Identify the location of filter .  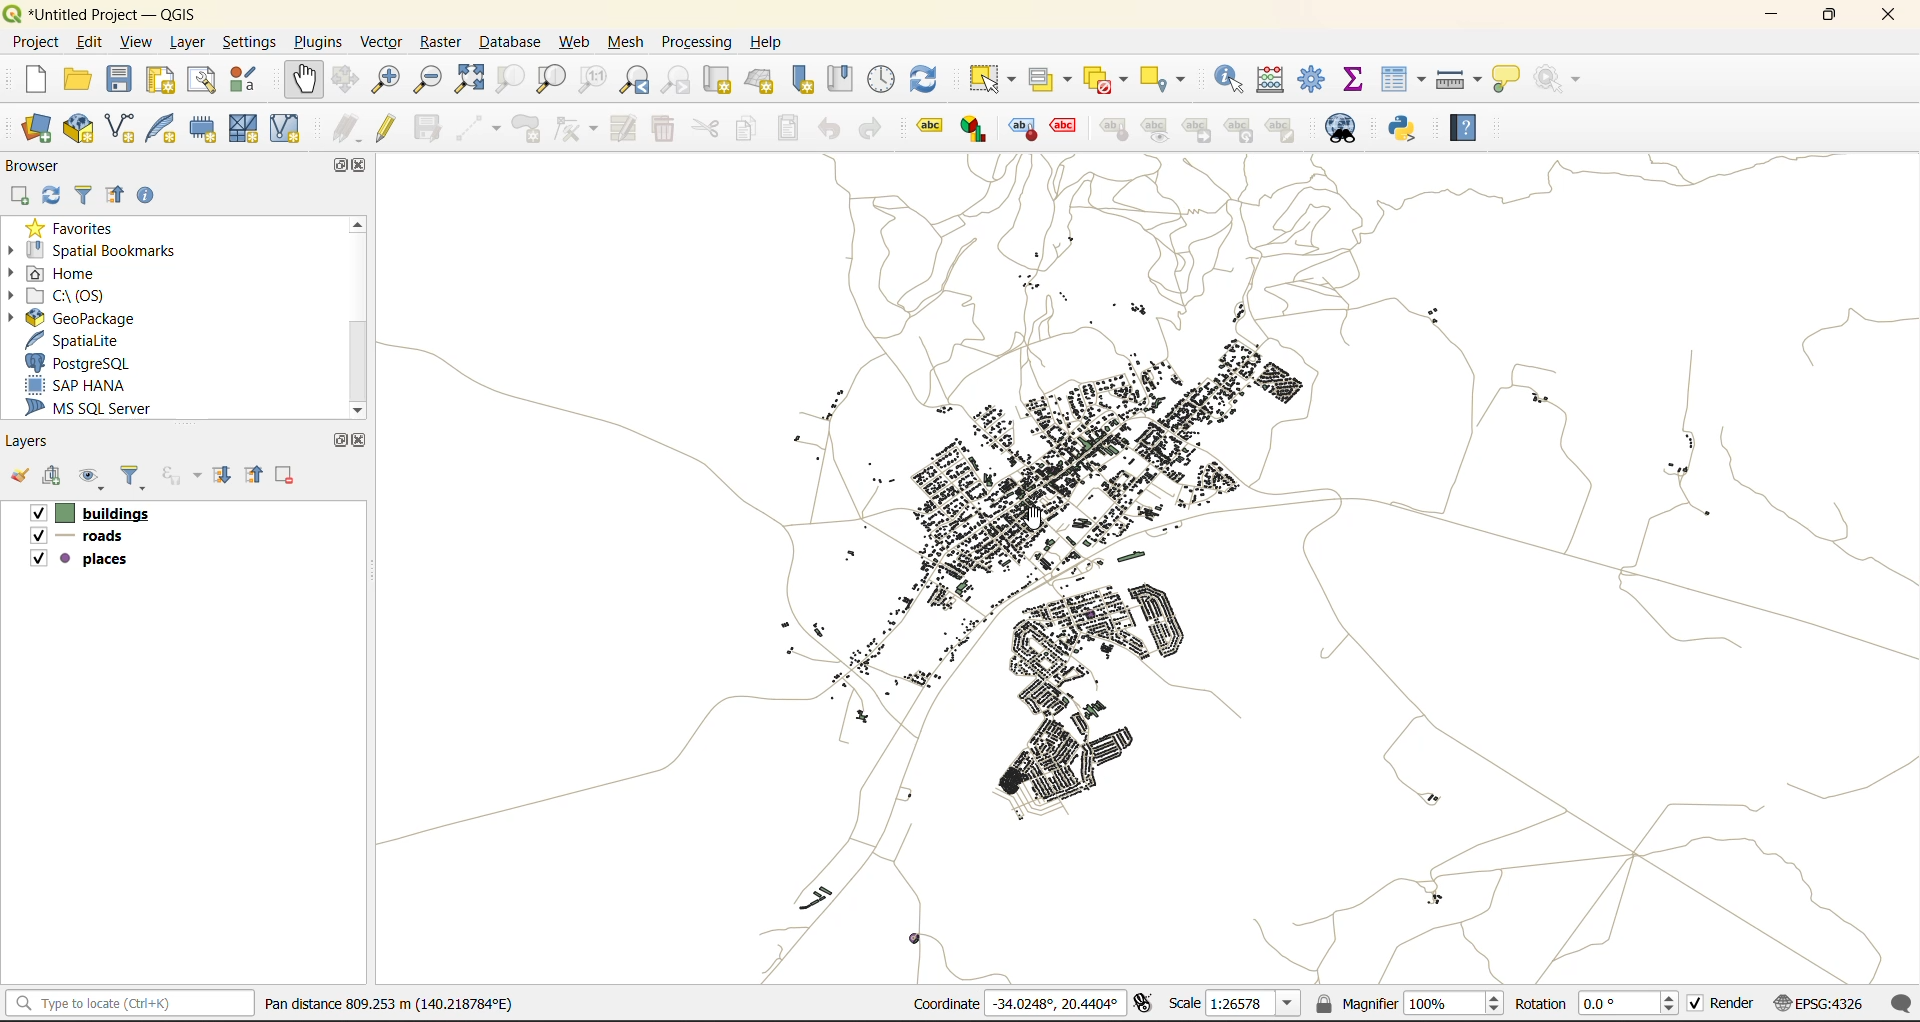
(138, 477).